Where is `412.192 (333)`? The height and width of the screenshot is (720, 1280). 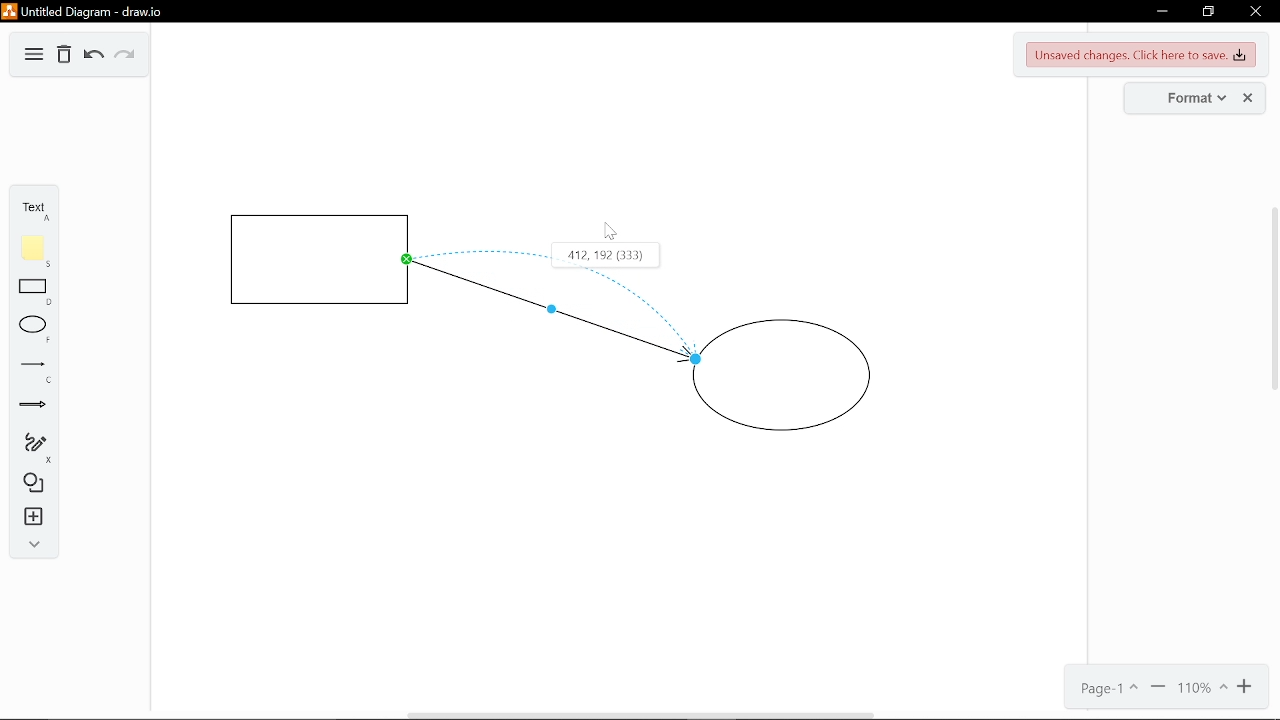
412.192 (333) is located at coordinates (608, 255).